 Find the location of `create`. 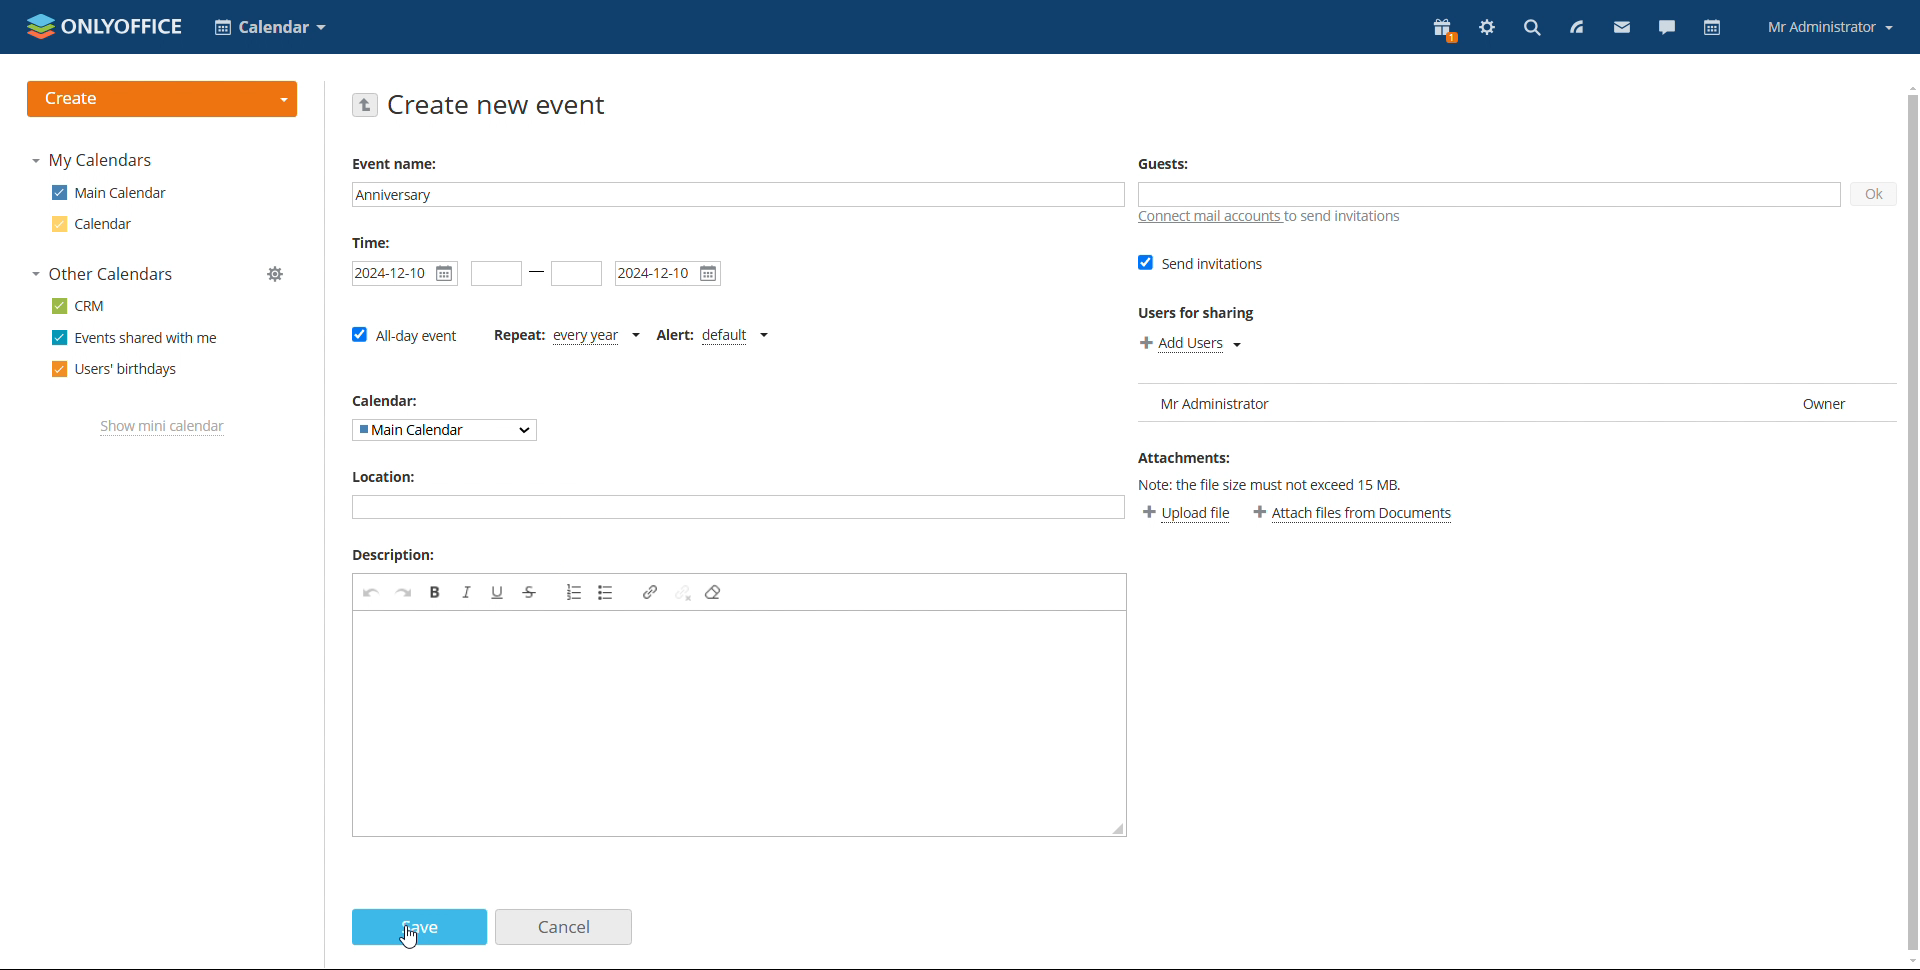

create is located at coordinates (167, 97).